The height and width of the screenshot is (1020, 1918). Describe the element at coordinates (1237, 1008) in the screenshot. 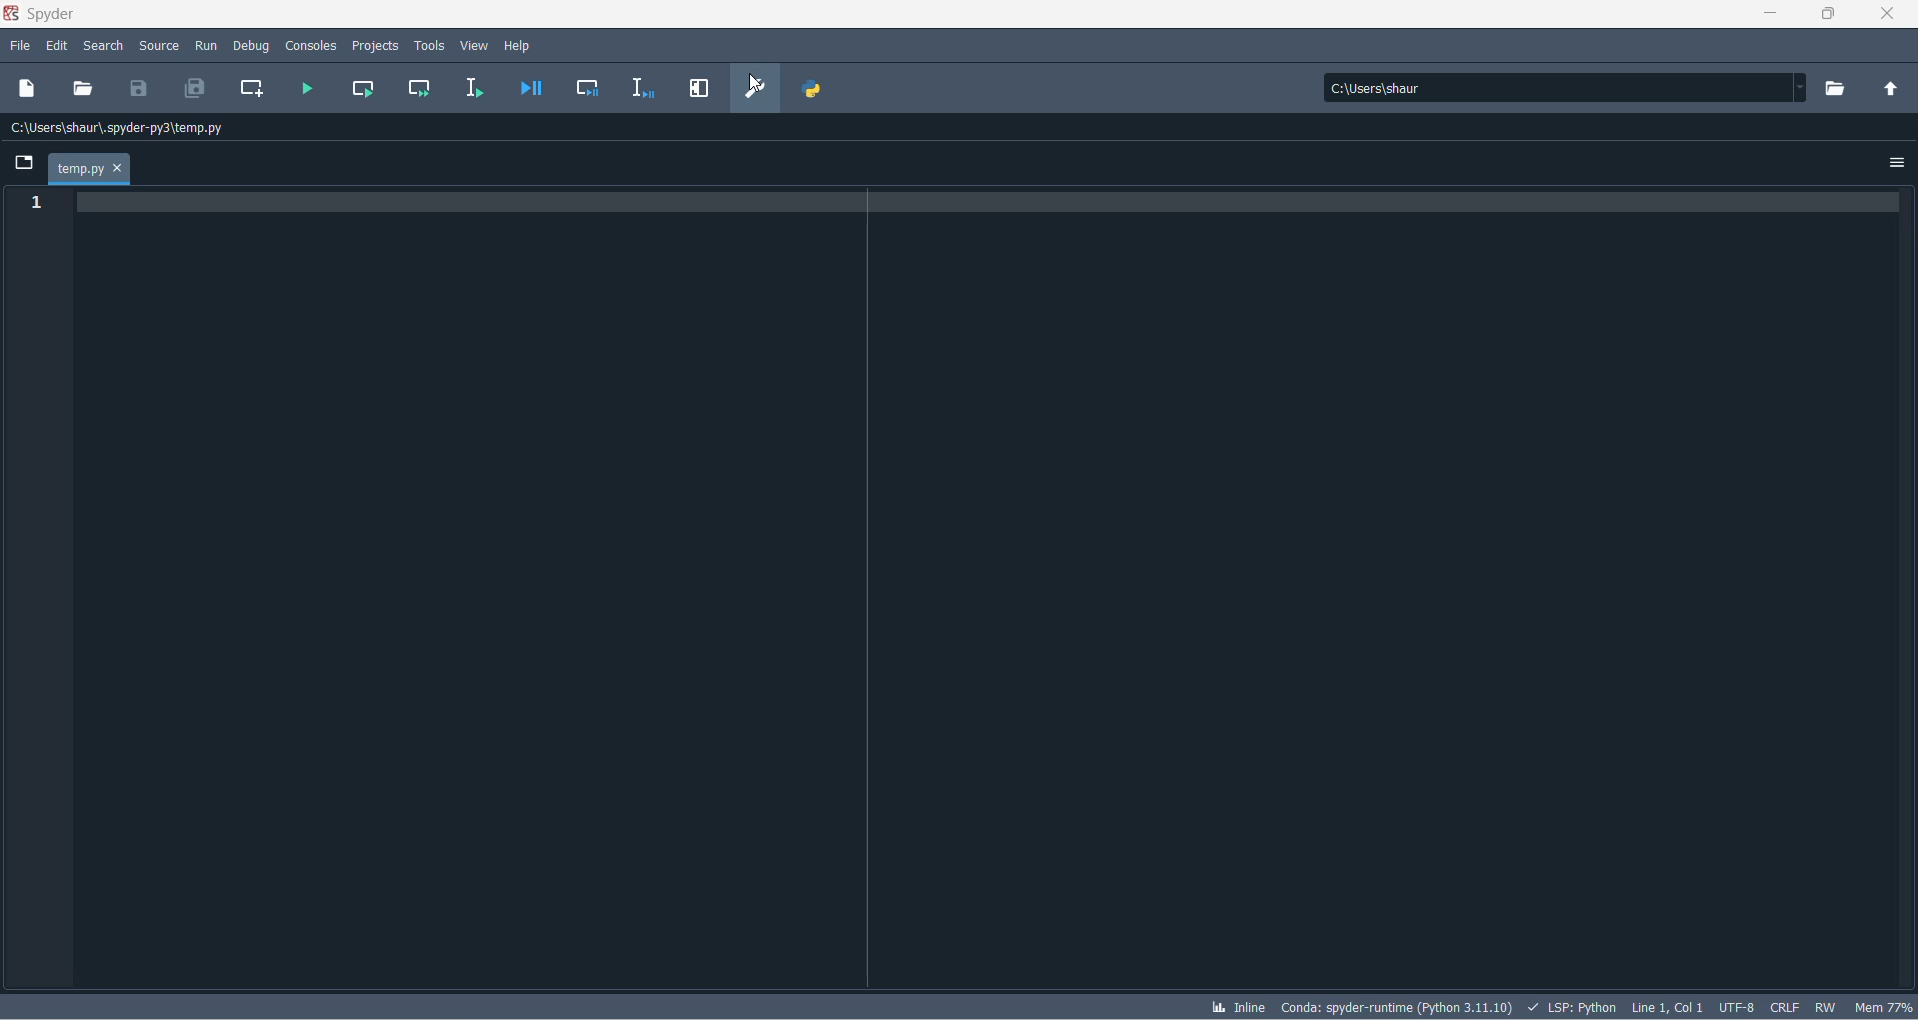

I see `inline` at that location.